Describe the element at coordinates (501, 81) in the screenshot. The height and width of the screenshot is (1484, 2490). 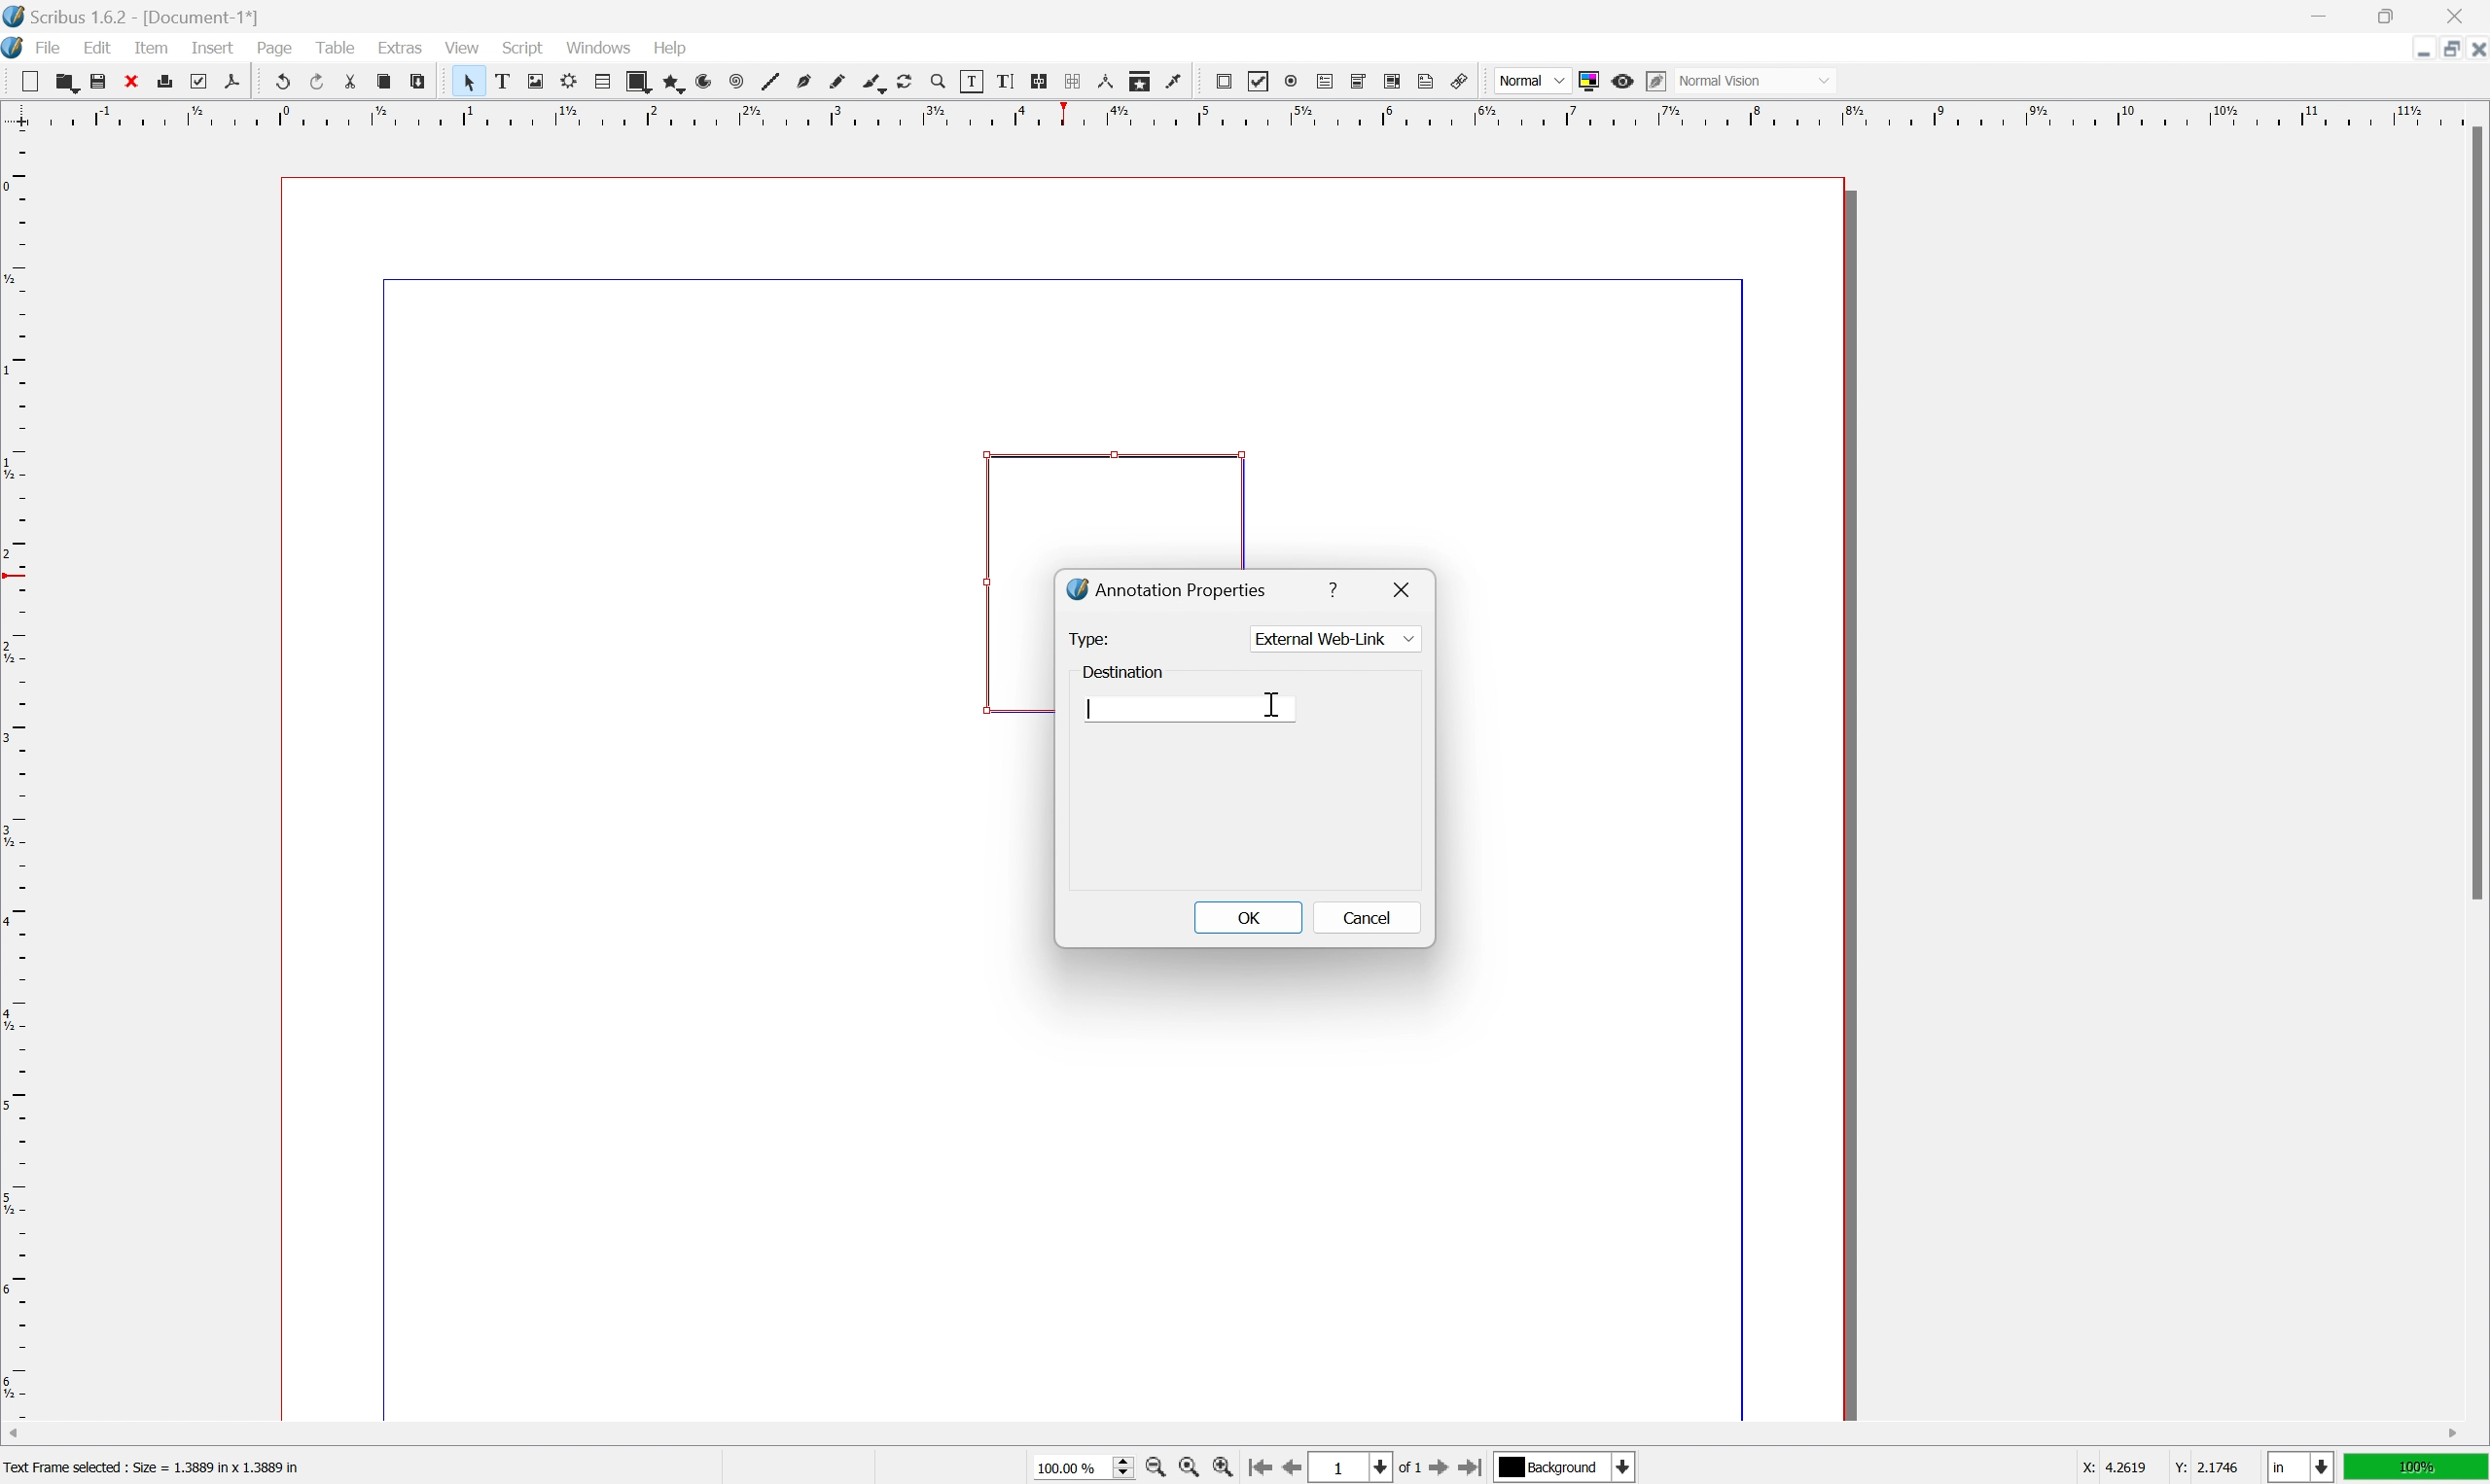
I see `text frame` at that location.